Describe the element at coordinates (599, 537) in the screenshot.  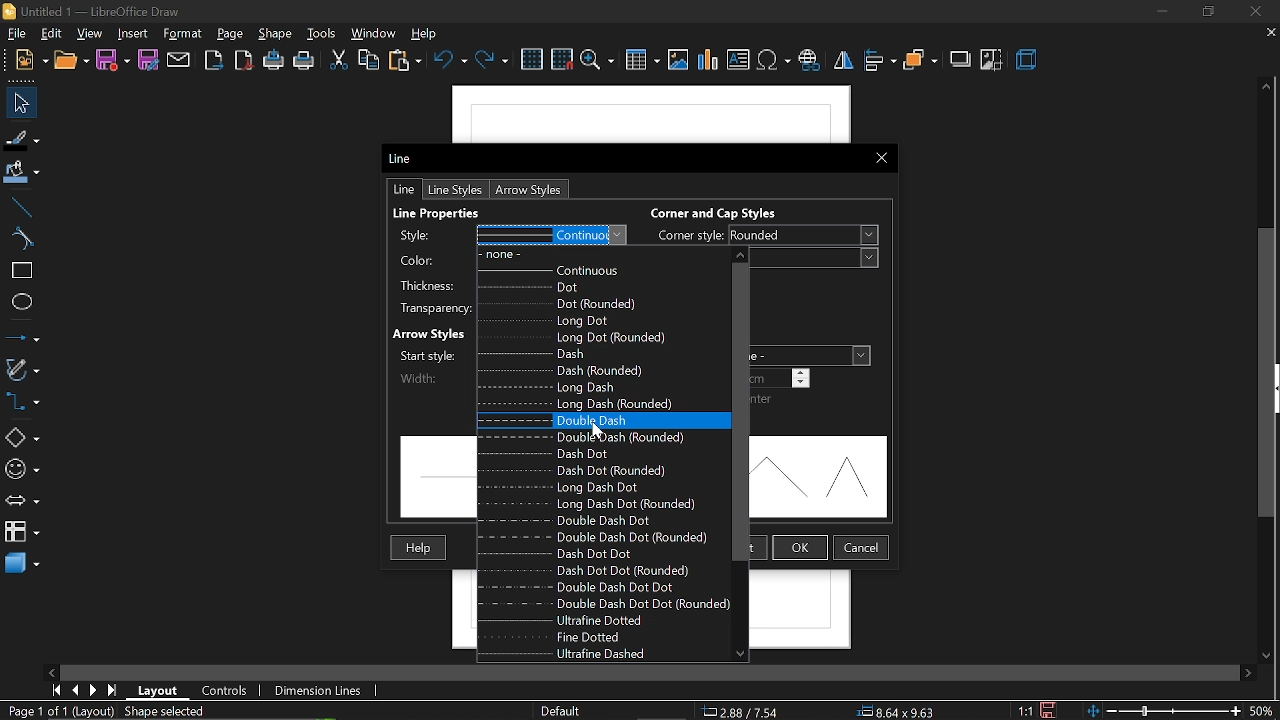
I see `Double dash dot (Rounded)` at that location.